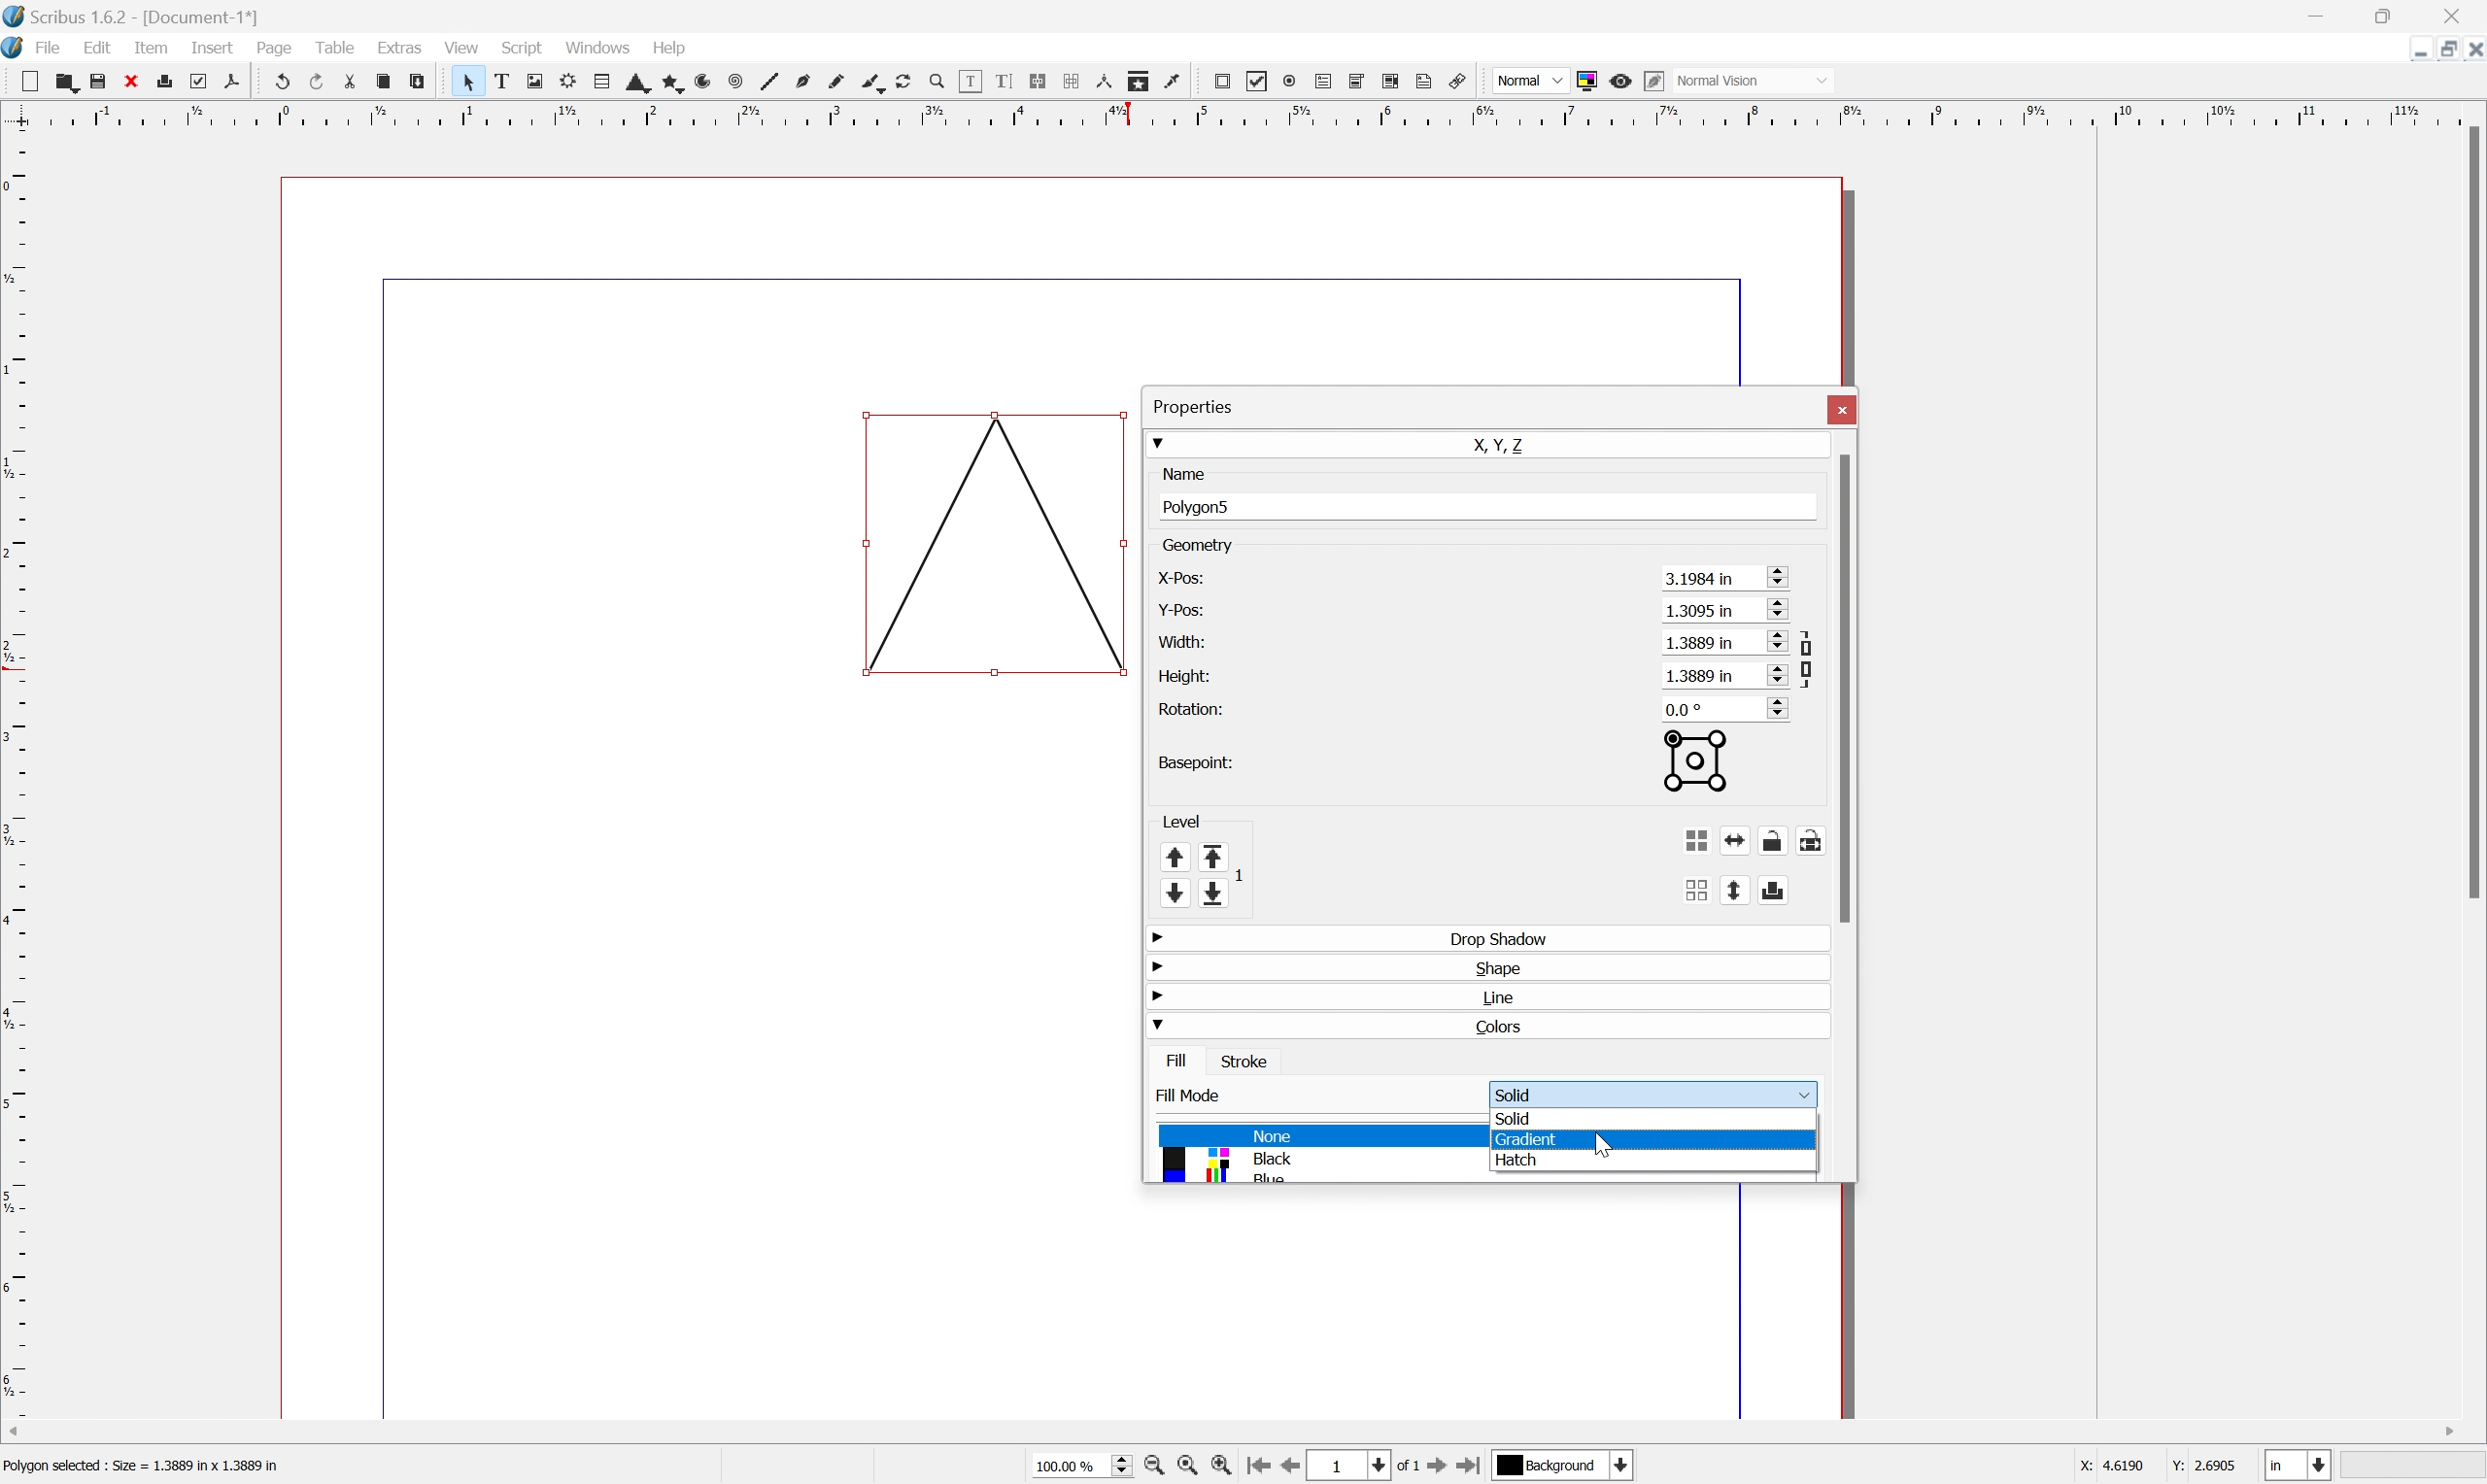 The height and width of the screenshot is (1484, 2487). What do you see at coordinates (1220, 1466) in the screenshot?
I see `Zoom in by stepping values in Tools preferences` at bounding box center [1220, 1466].